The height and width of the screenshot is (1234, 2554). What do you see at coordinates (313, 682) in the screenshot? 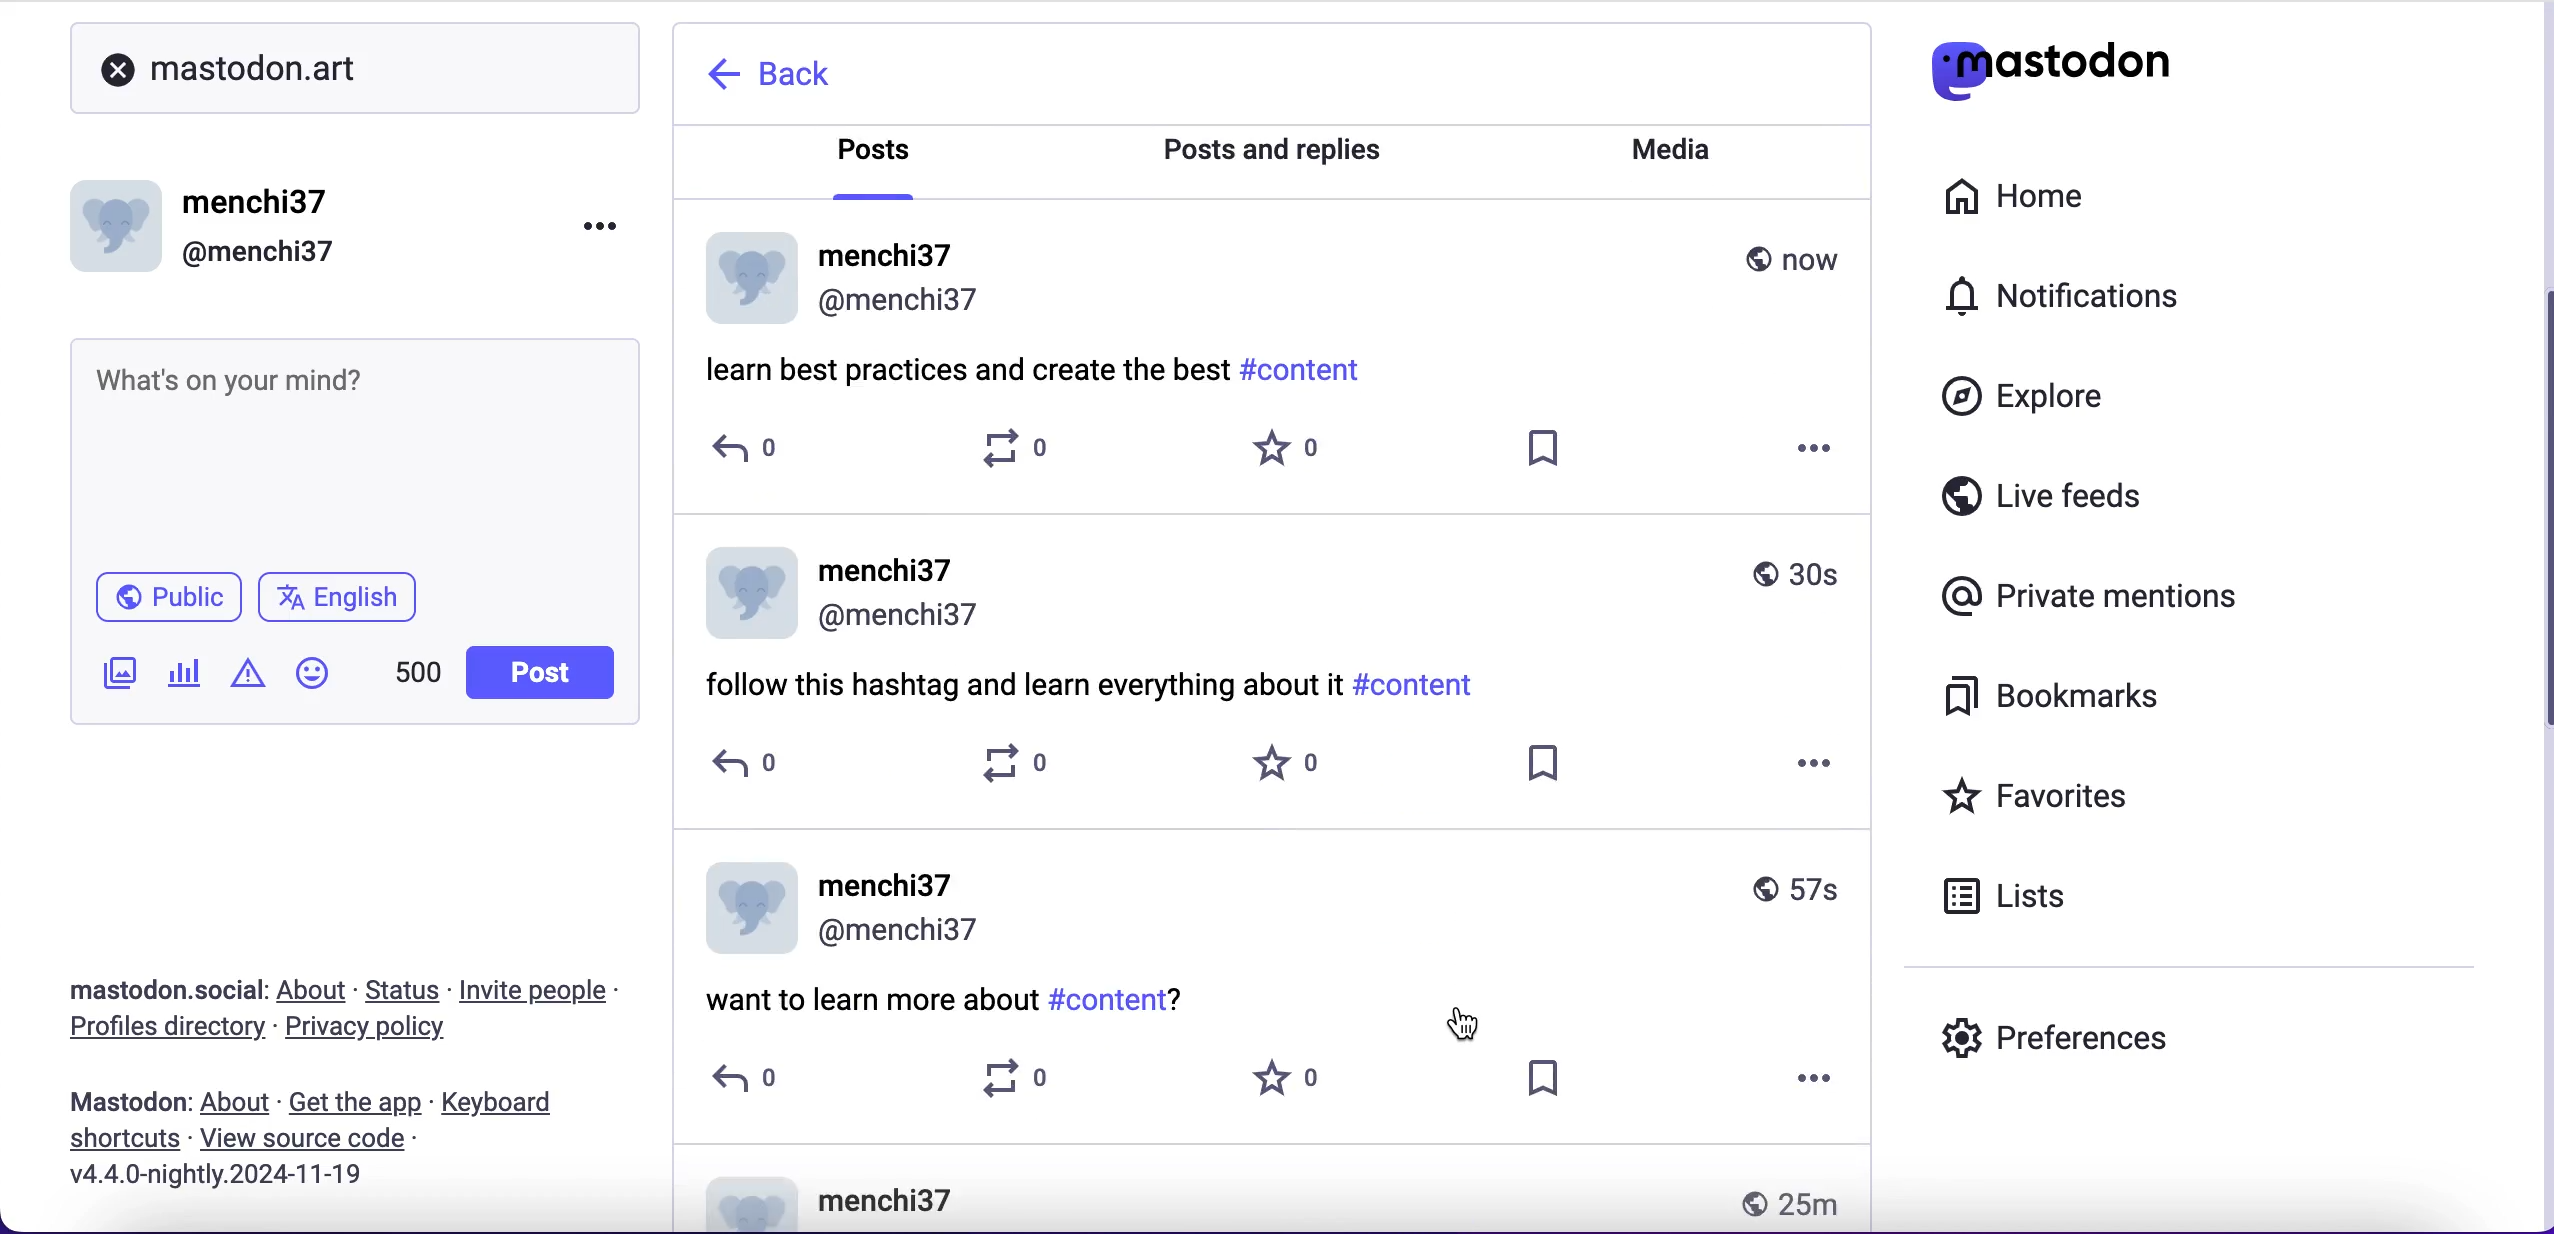
I see `add emoji` at bounding box center [313, 682].